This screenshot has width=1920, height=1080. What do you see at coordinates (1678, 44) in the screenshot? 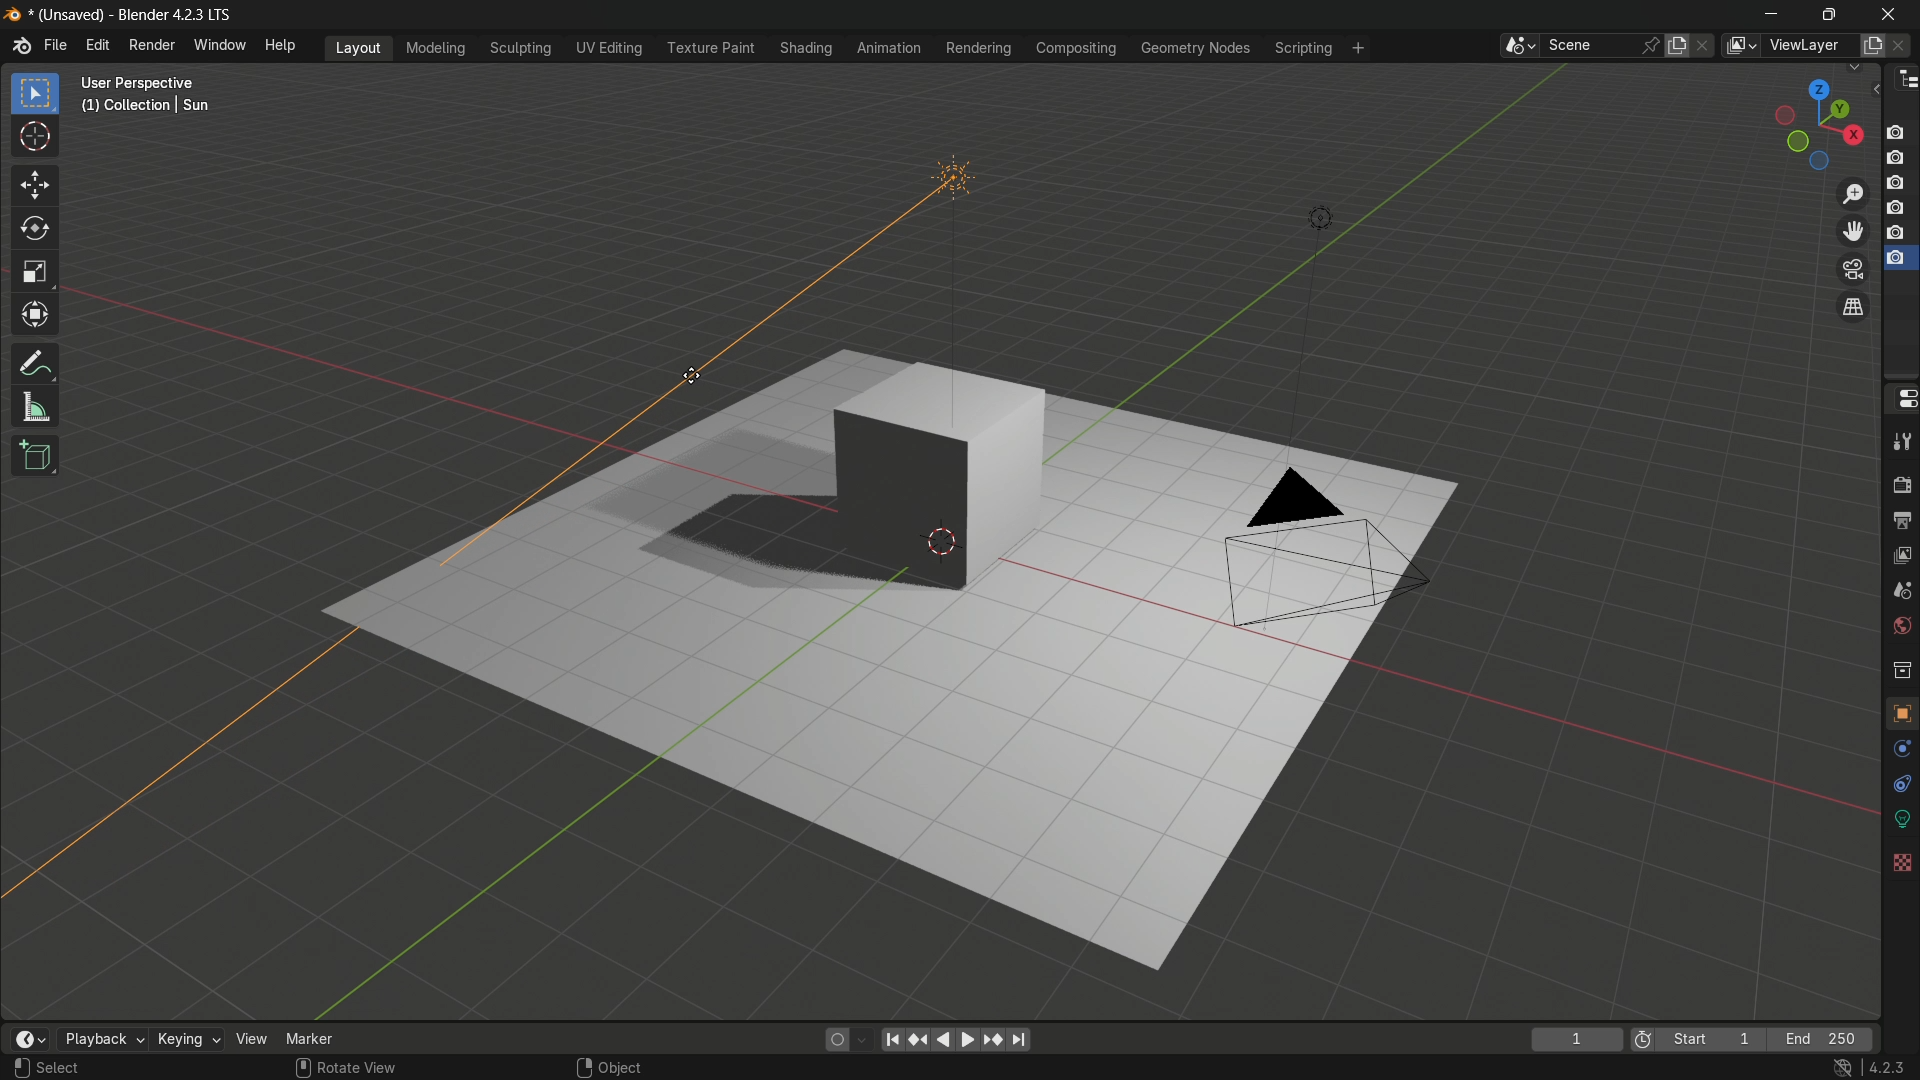
I see `new scene` at bounding box center [1678, 44].